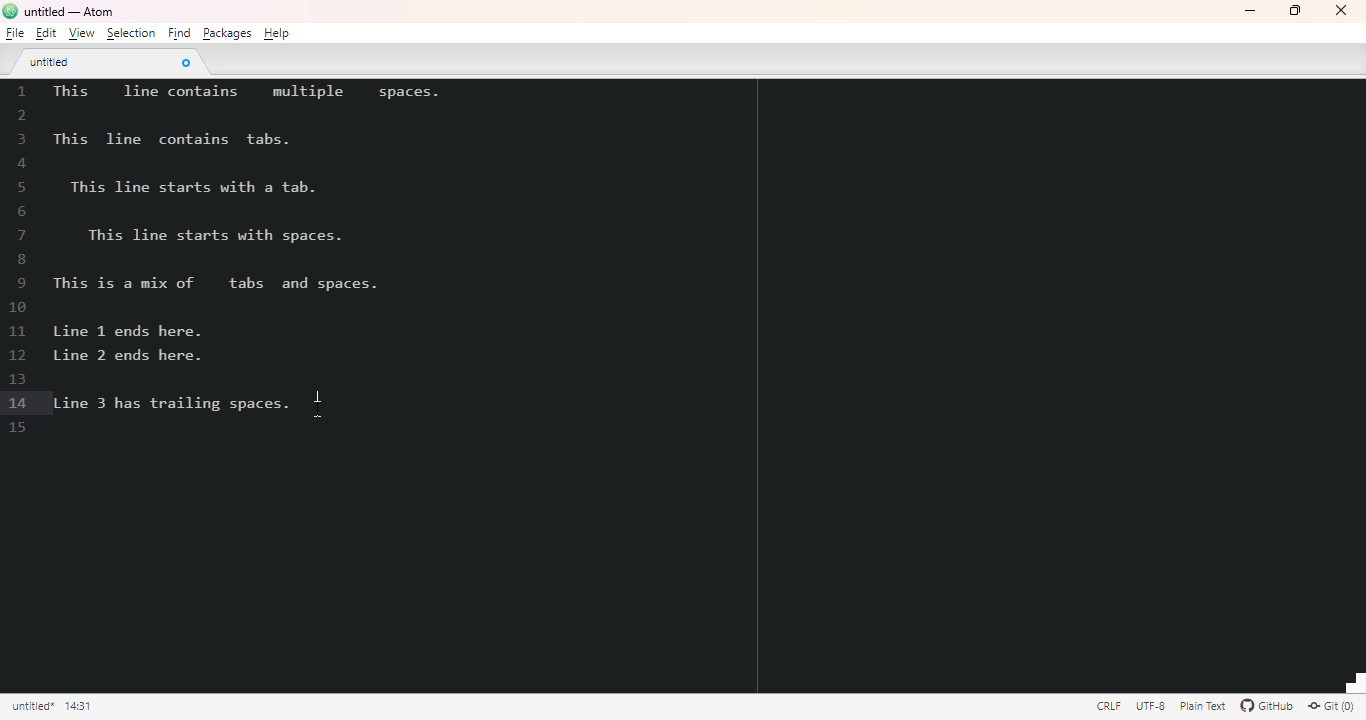 The height and width of the screenshot is (720, 1366). What do you see at coordinates (51, 61) in the screenshot?
I see `untitled tab` at bounding box center [51, 61].